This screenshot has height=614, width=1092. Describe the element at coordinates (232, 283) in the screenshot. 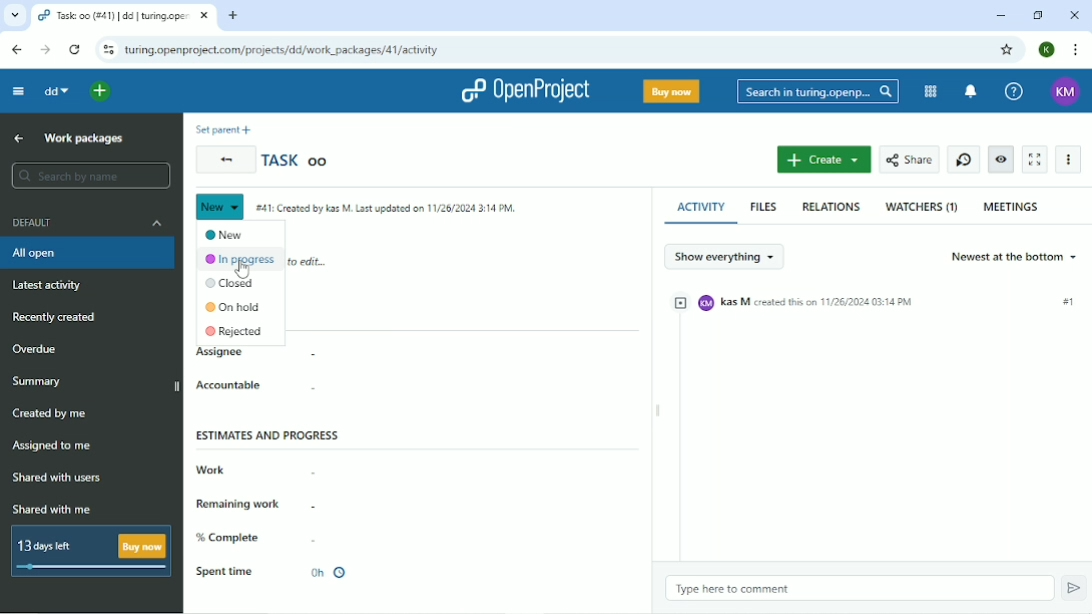

I see `Closed` at that location.